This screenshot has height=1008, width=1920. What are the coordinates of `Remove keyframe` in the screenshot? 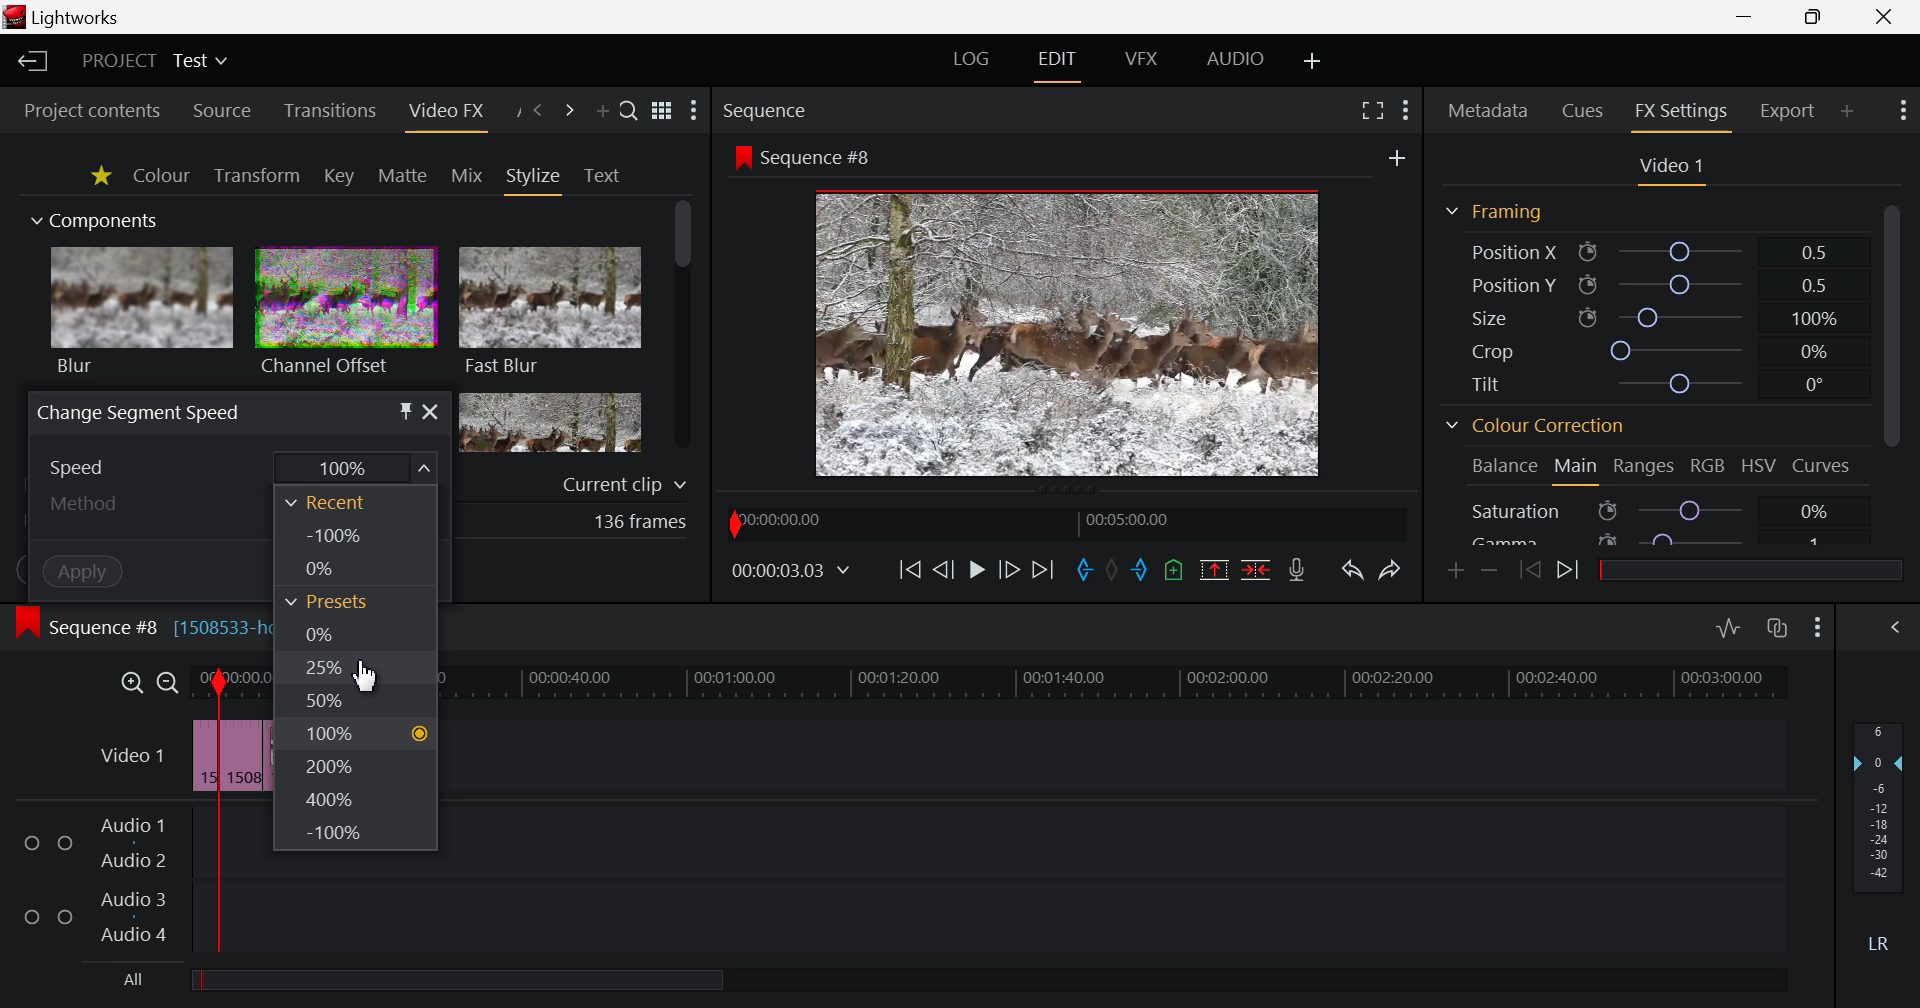 It's located at (1490, 570).